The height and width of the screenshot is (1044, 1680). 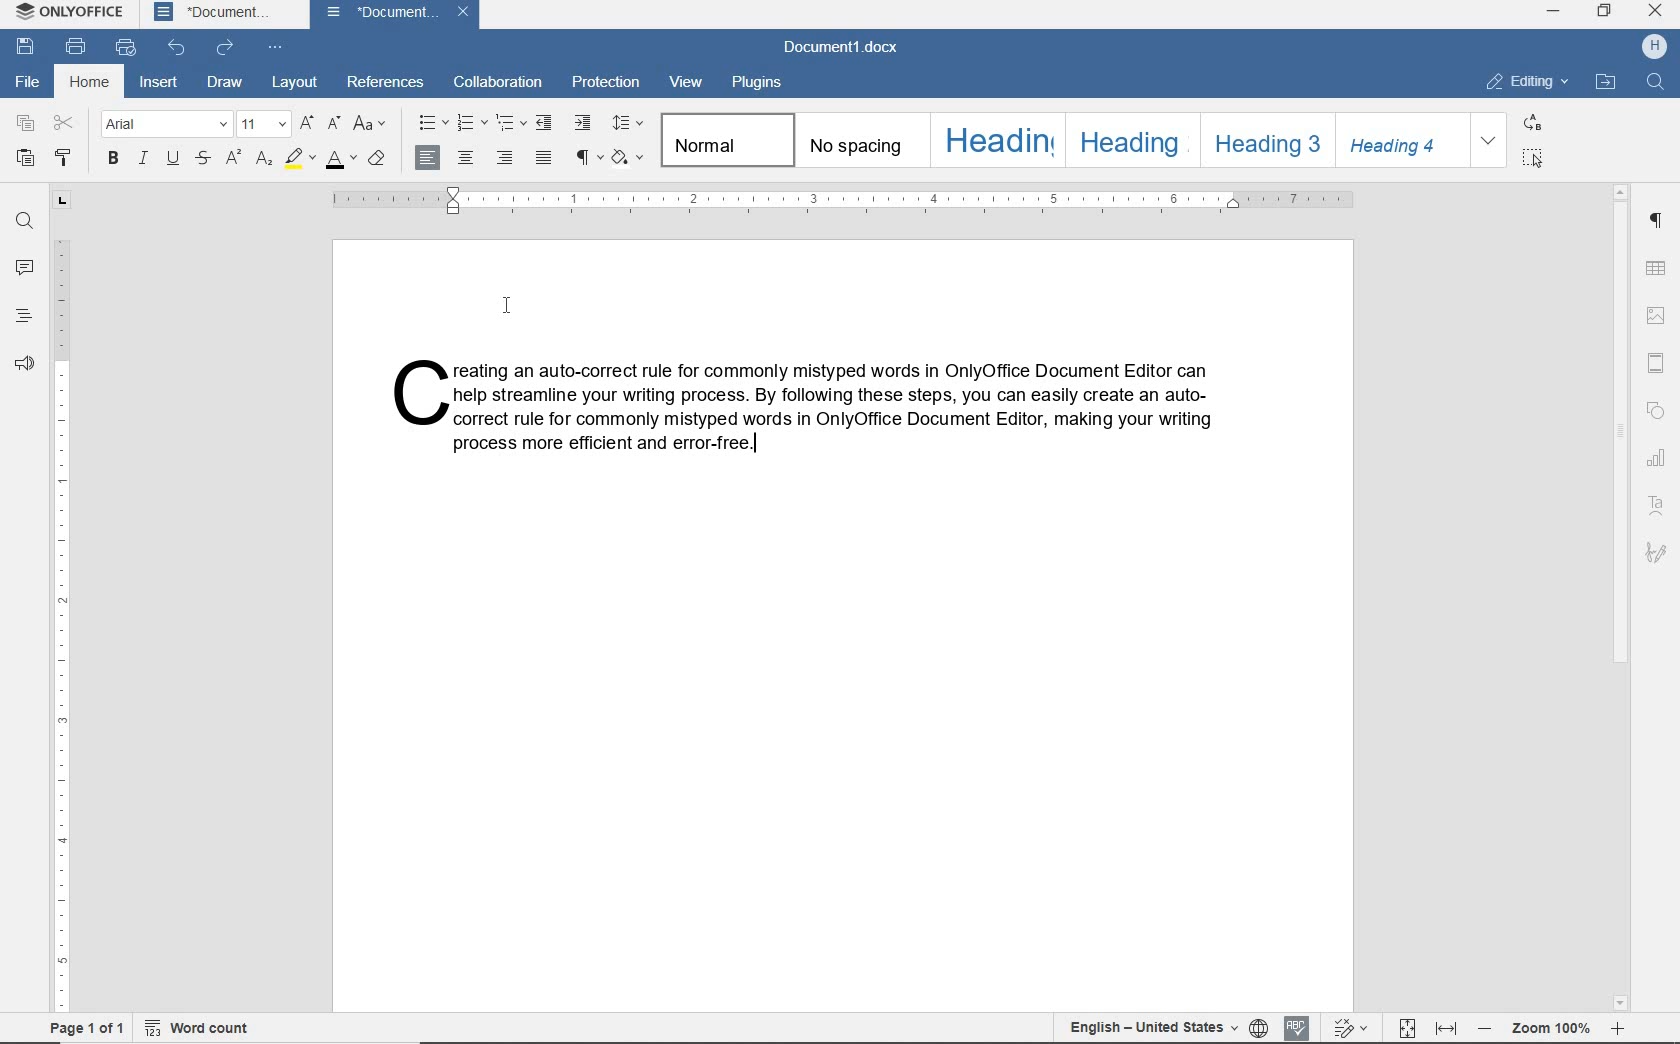 What do you see at coordinates (308, 122) in the screenshot?
I see `INCREMENT FONT SIZE` at bounding box center [308, 122].